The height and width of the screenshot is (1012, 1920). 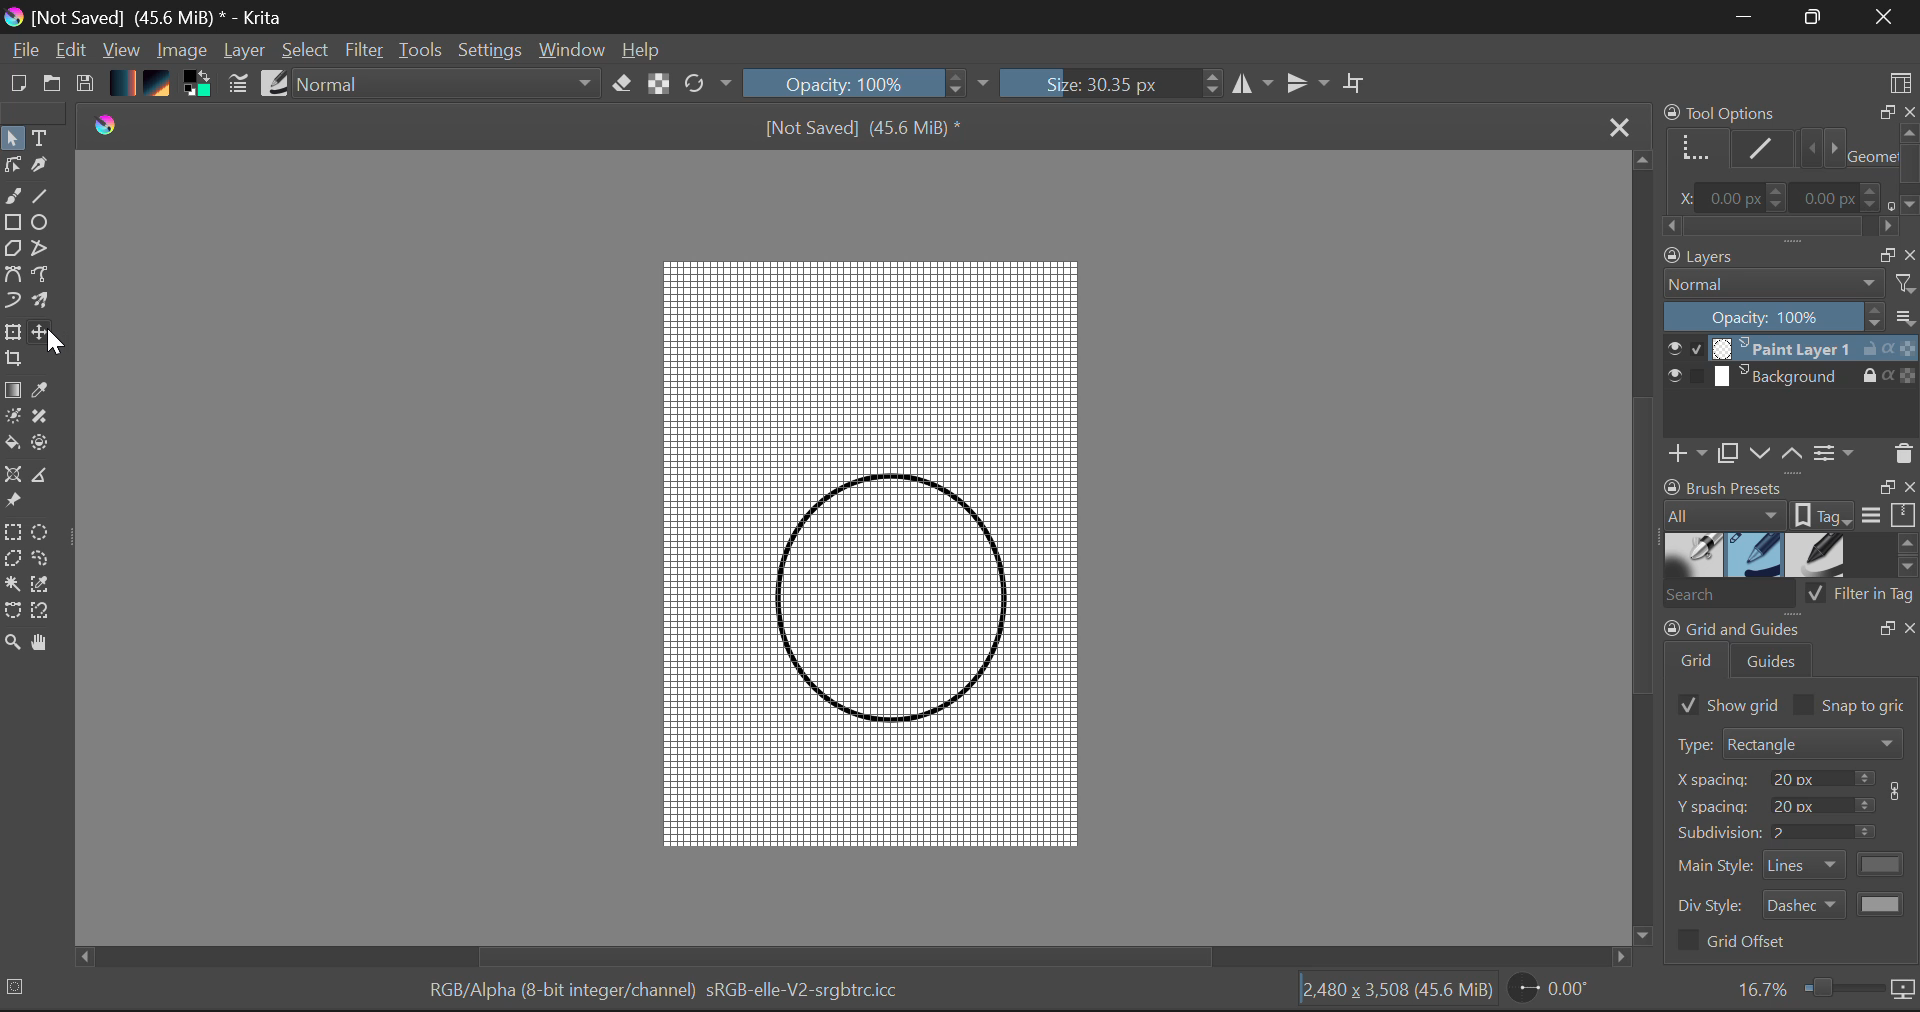 I want to click on Colors in use, so click(x=202, y=87).